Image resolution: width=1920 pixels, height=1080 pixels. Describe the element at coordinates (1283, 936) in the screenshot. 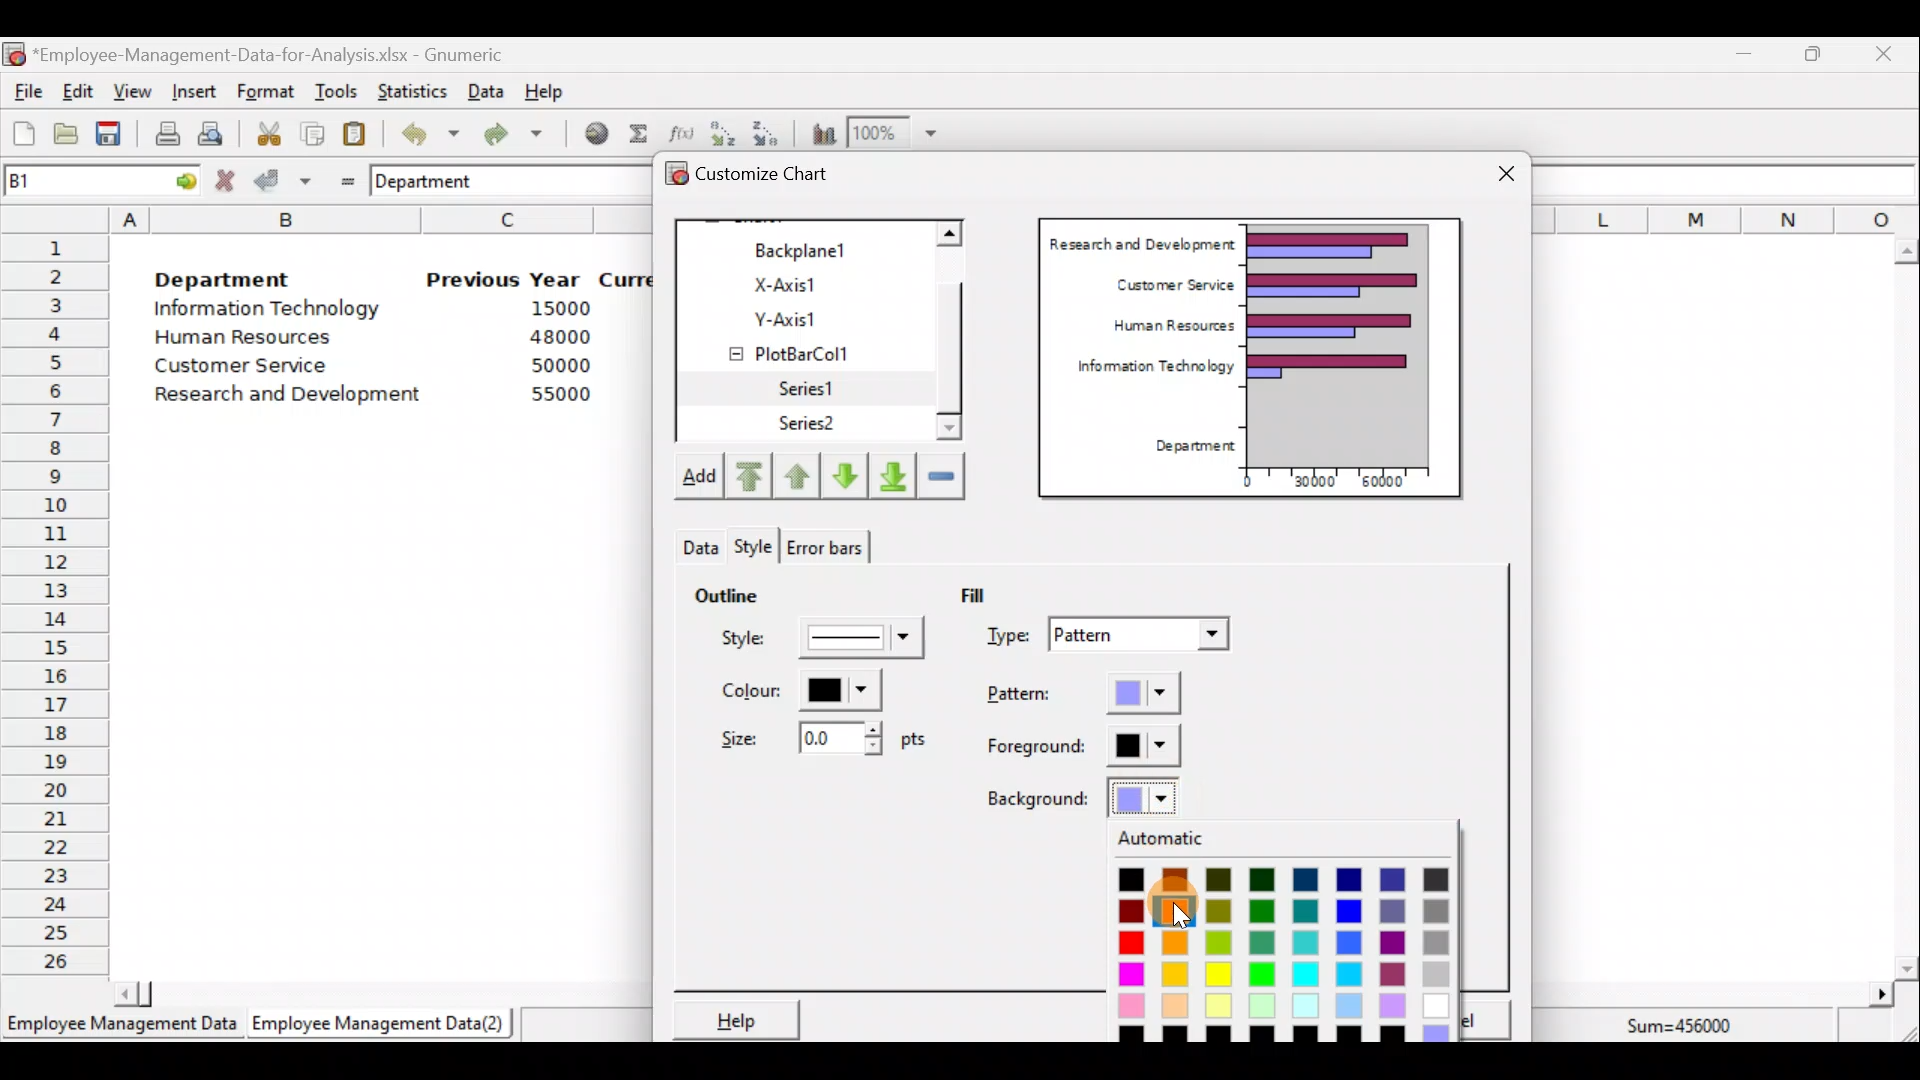

I see `Color palette` at that location.